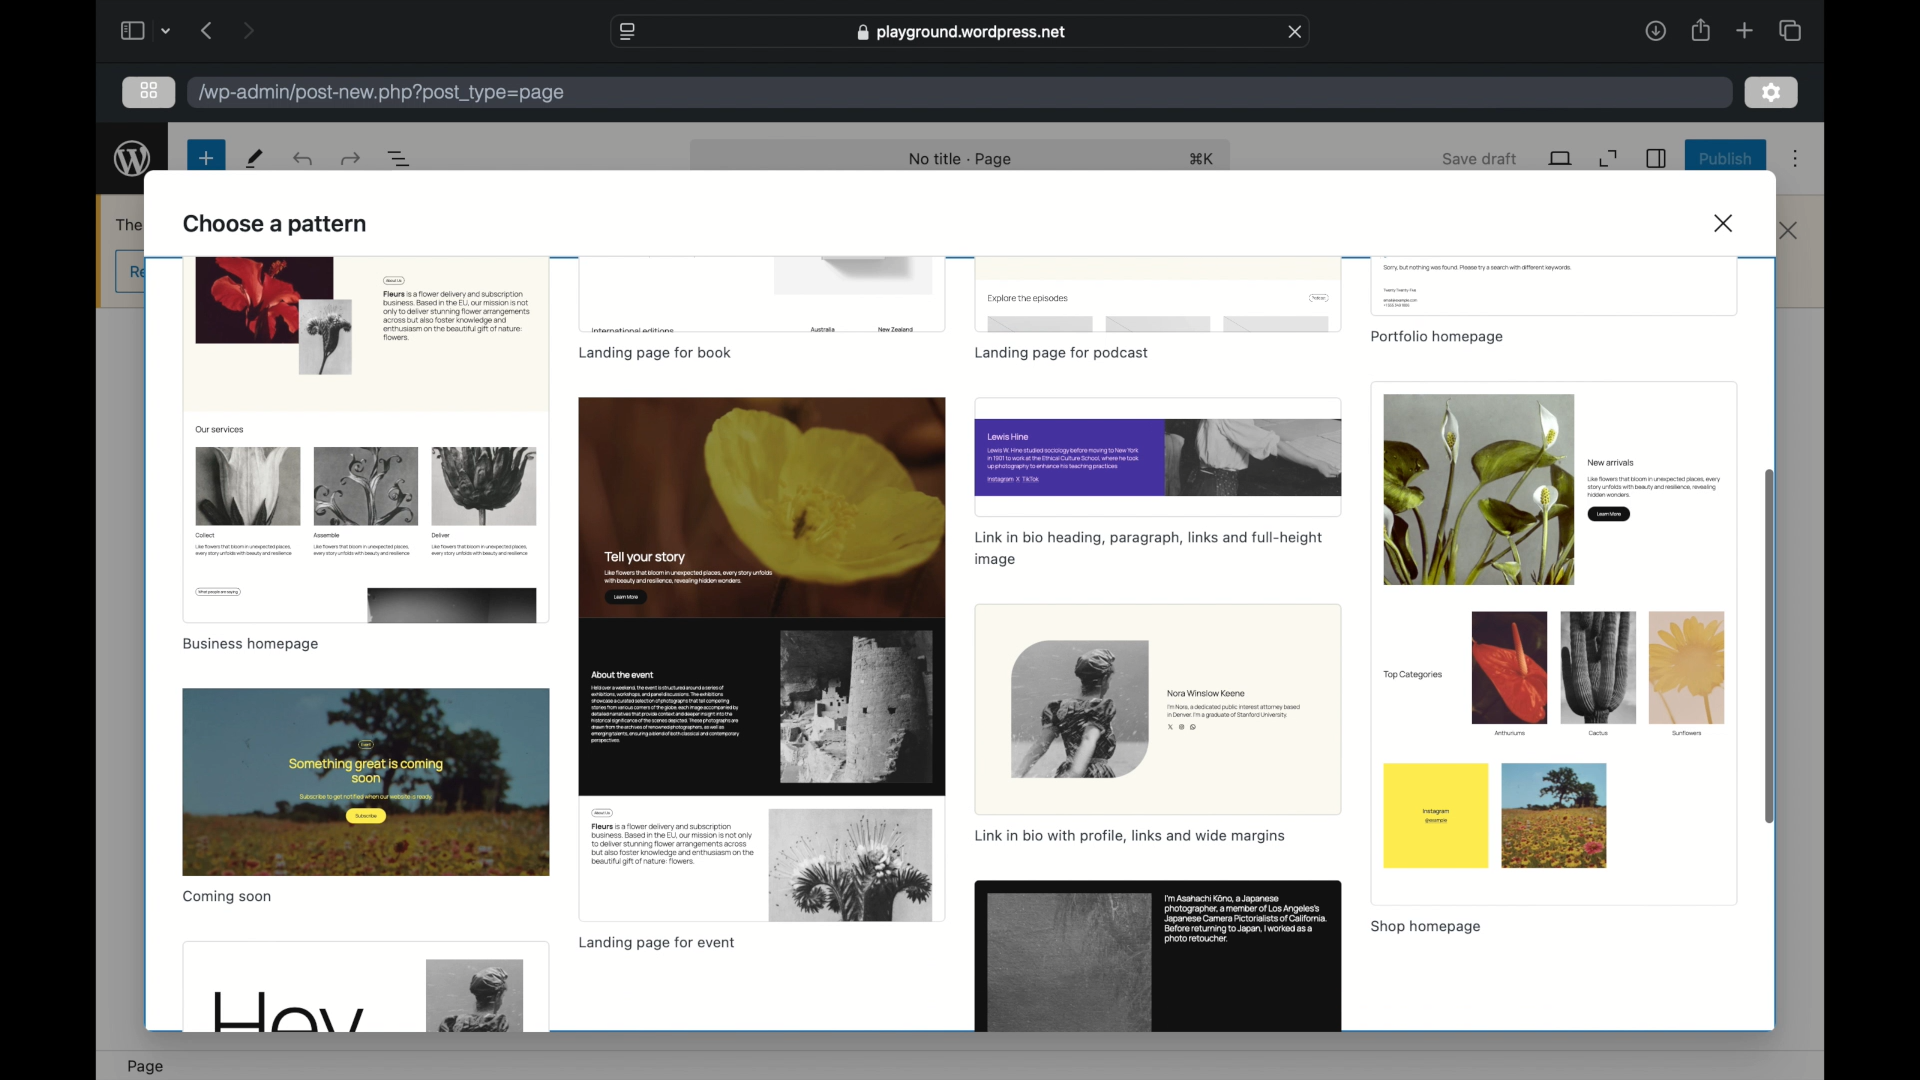 The height and width of the screenshot is (1080, 1920). Describe the element at coordinates (206, 158) in the screenshot. I see `new` at that location.